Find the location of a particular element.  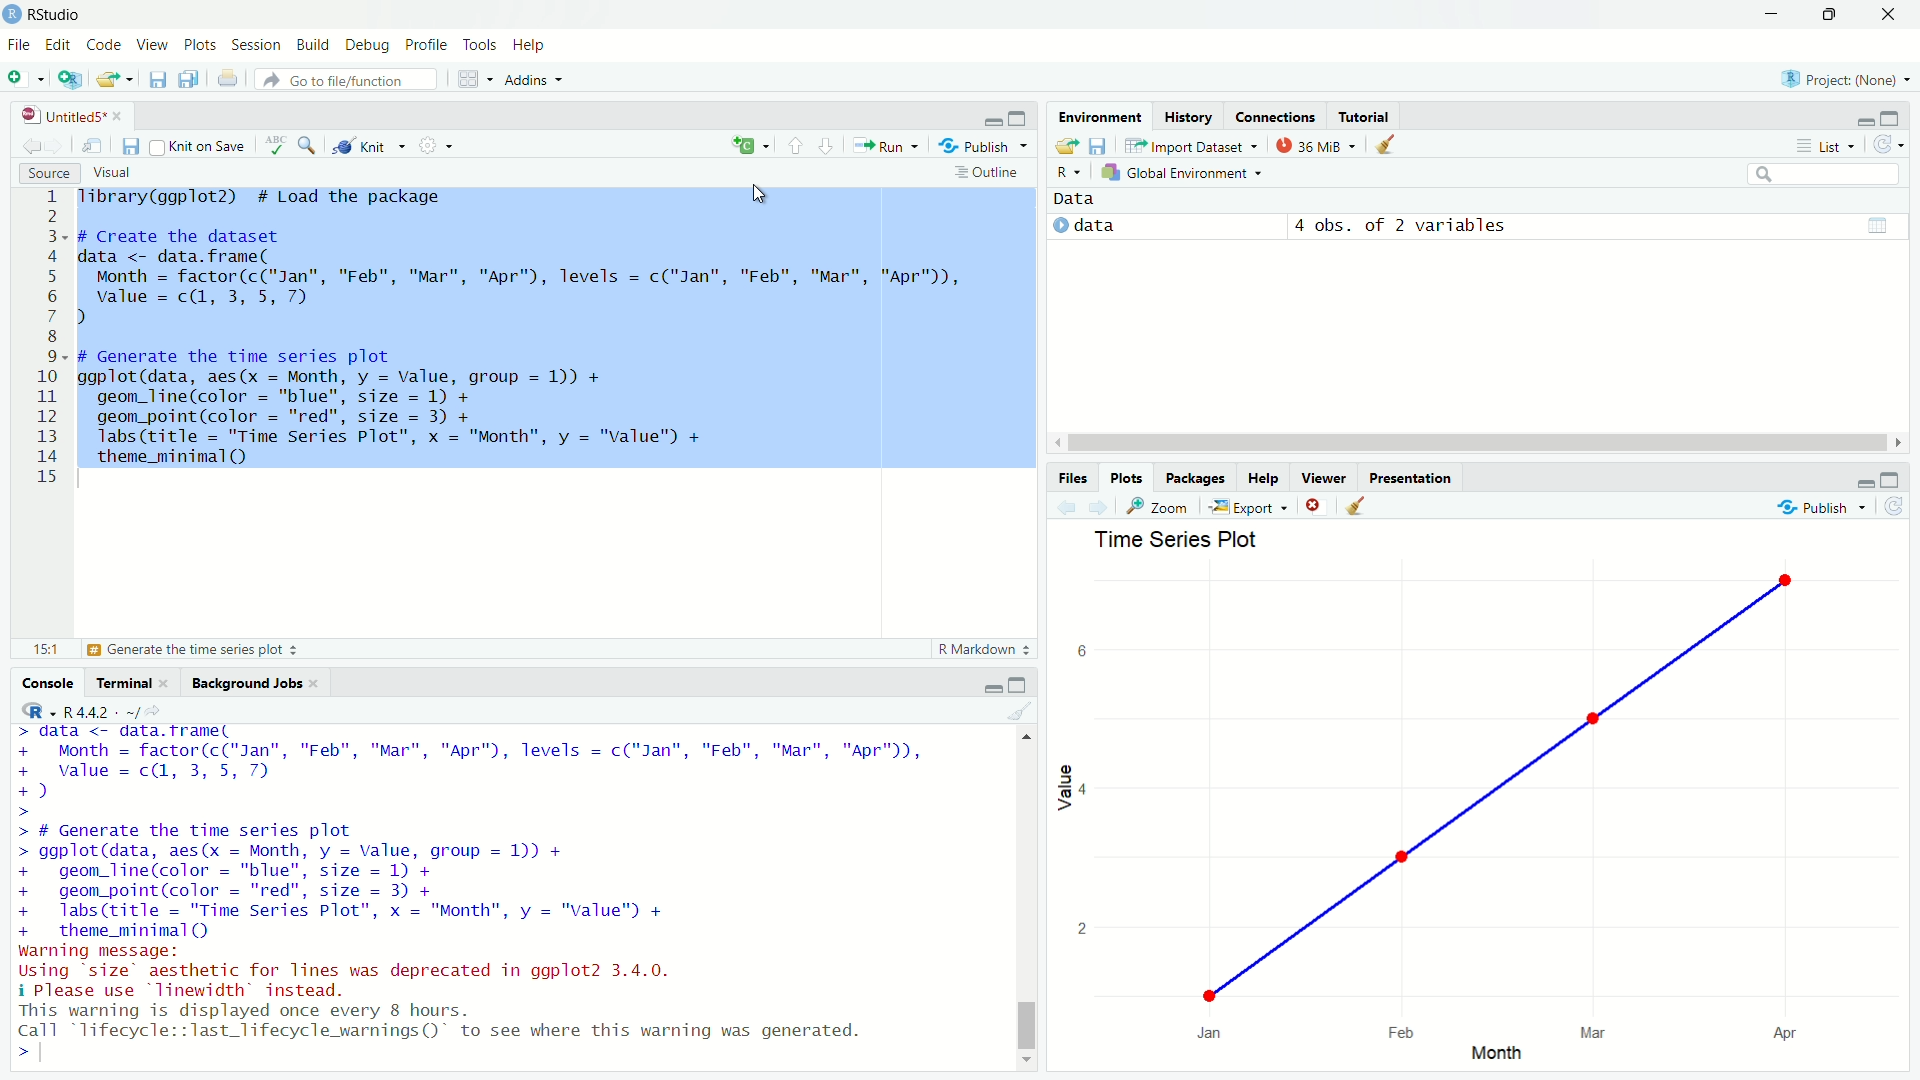

logo is located at coordinates (12, 15).